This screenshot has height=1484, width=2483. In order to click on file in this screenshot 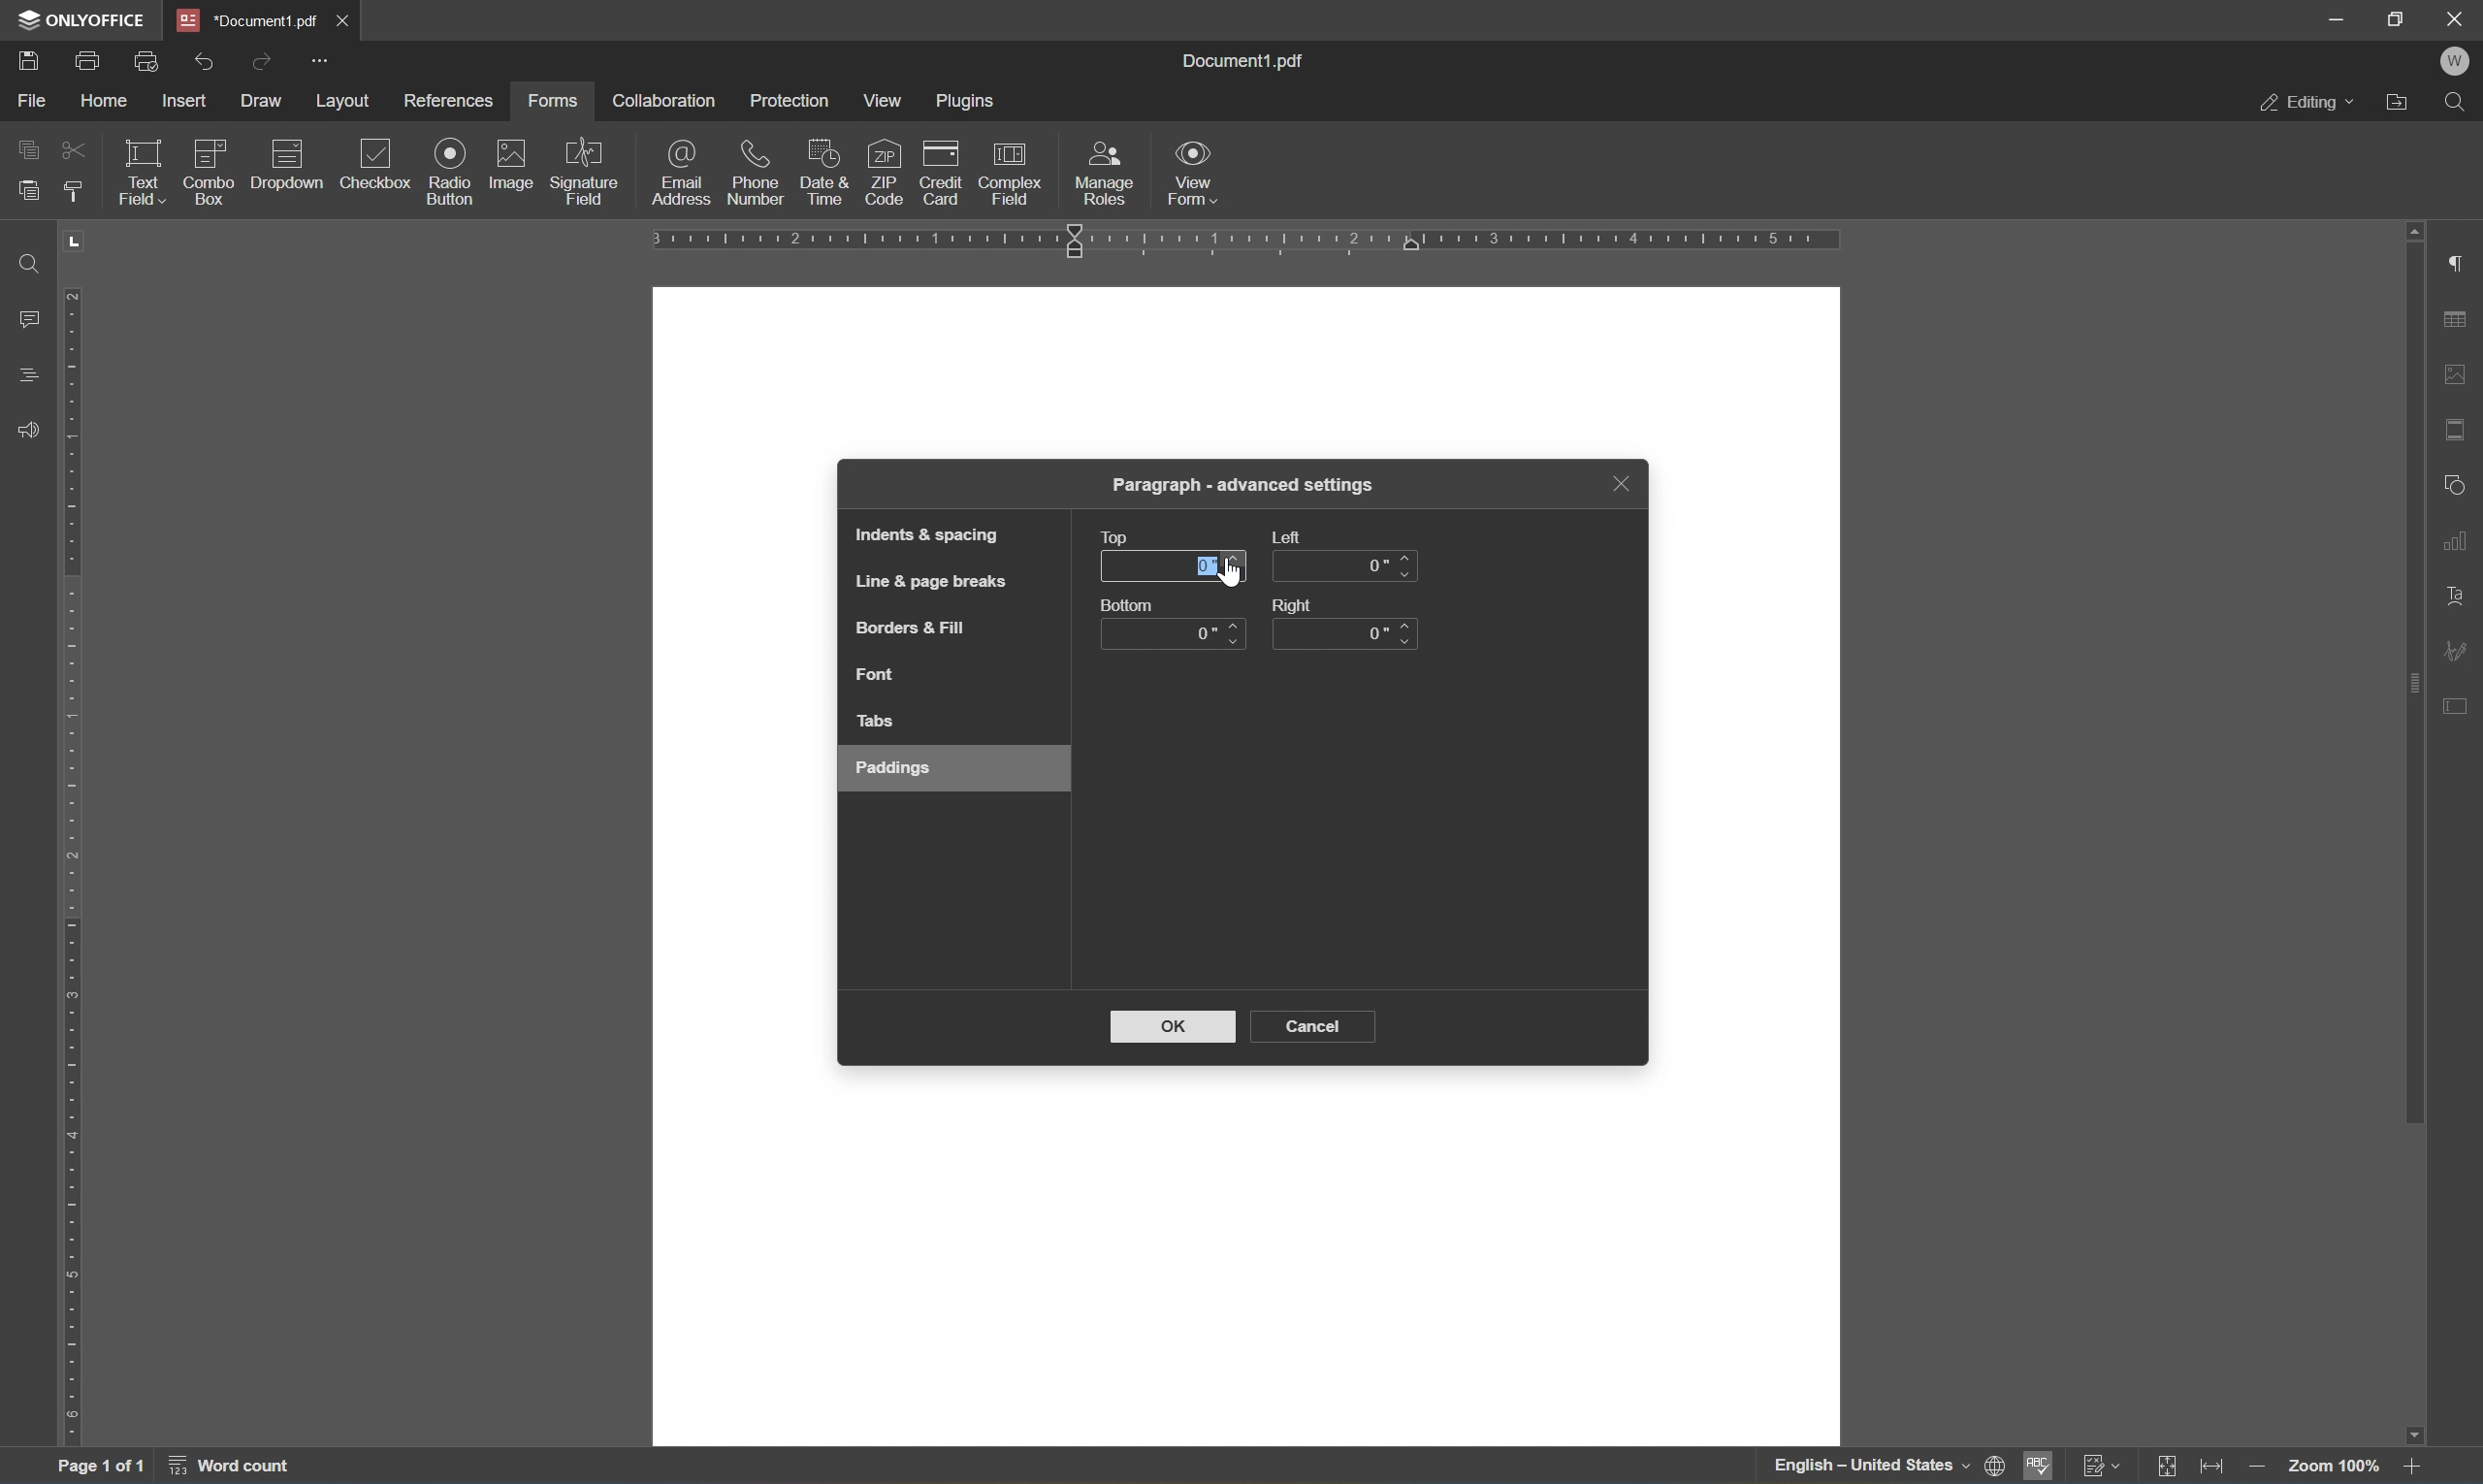, I will do `click(33, 98)`.